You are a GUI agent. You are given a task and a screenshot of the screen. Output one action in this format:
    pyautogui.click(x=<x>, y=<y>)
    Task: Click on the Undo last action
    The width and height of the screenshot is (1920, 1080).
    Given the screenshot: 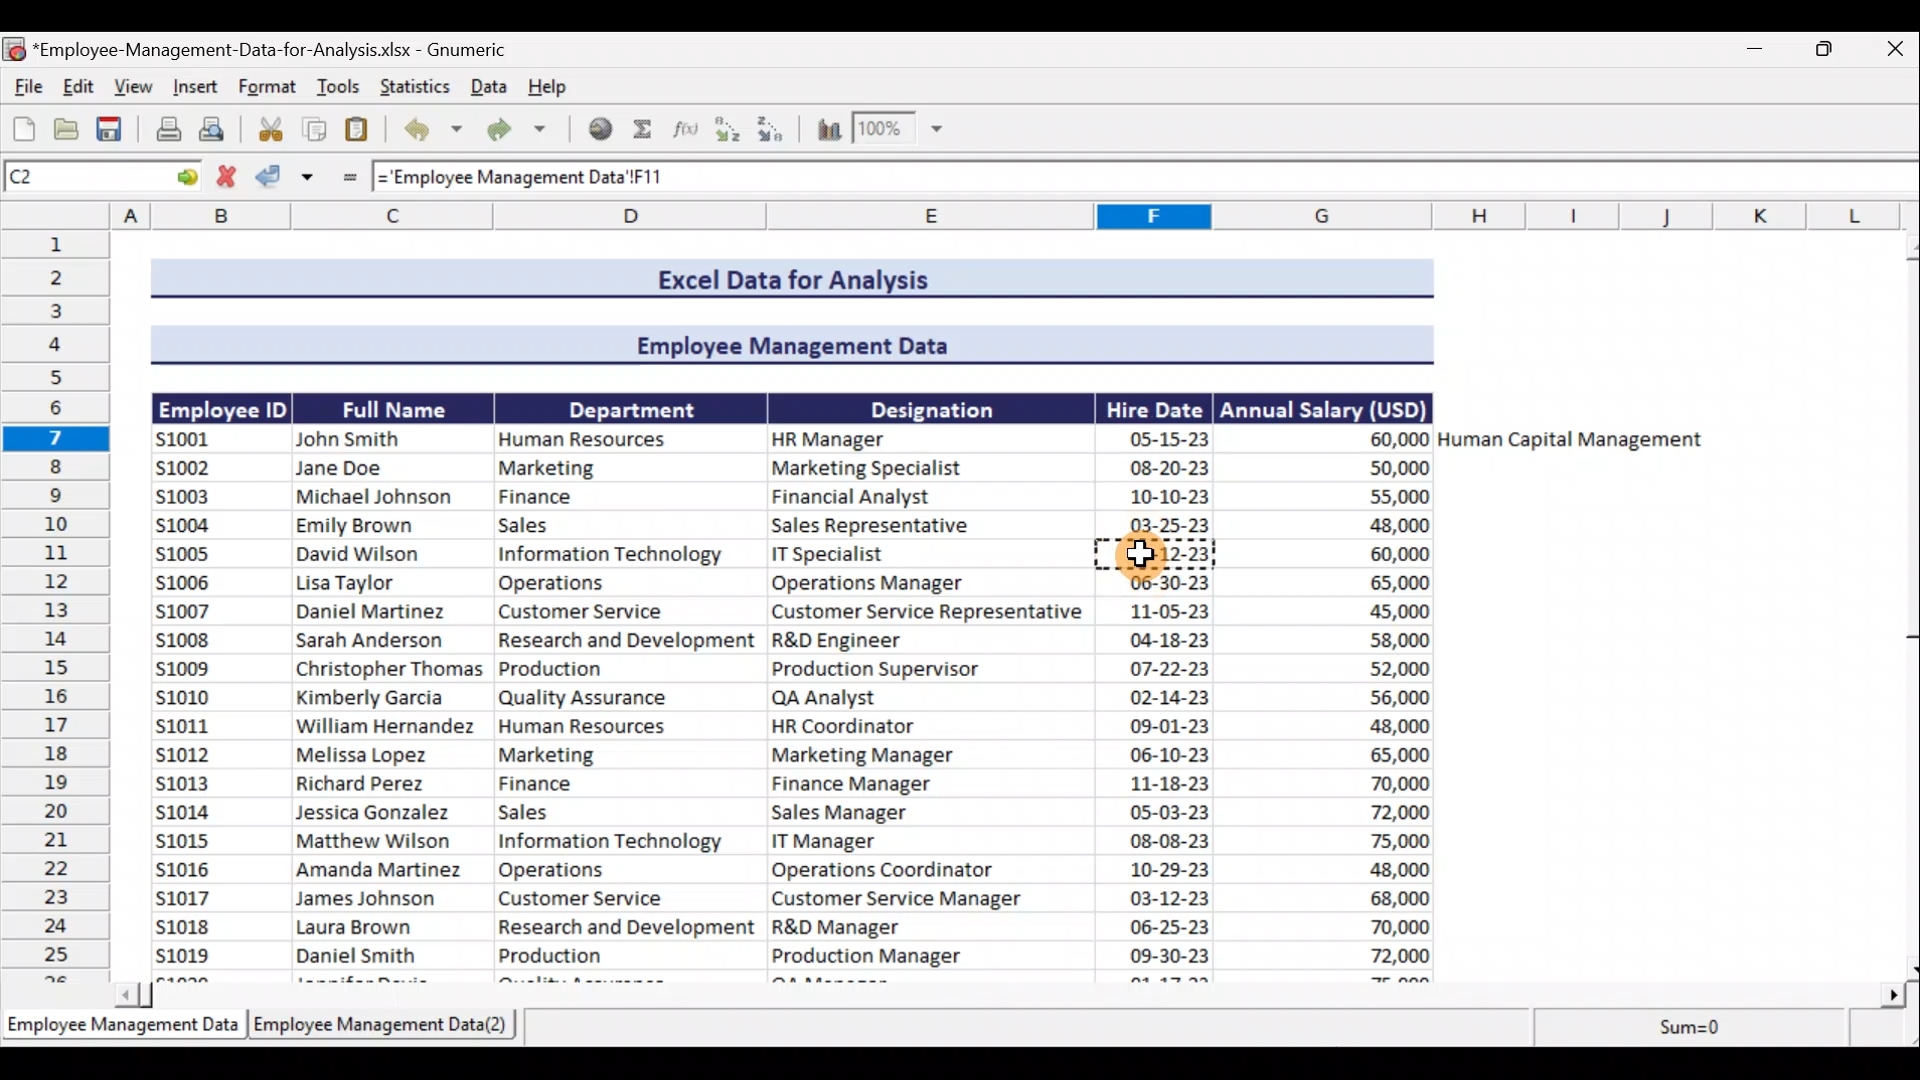 What is the action you would take?
    pyautogui.click(x=429, y=132)
    